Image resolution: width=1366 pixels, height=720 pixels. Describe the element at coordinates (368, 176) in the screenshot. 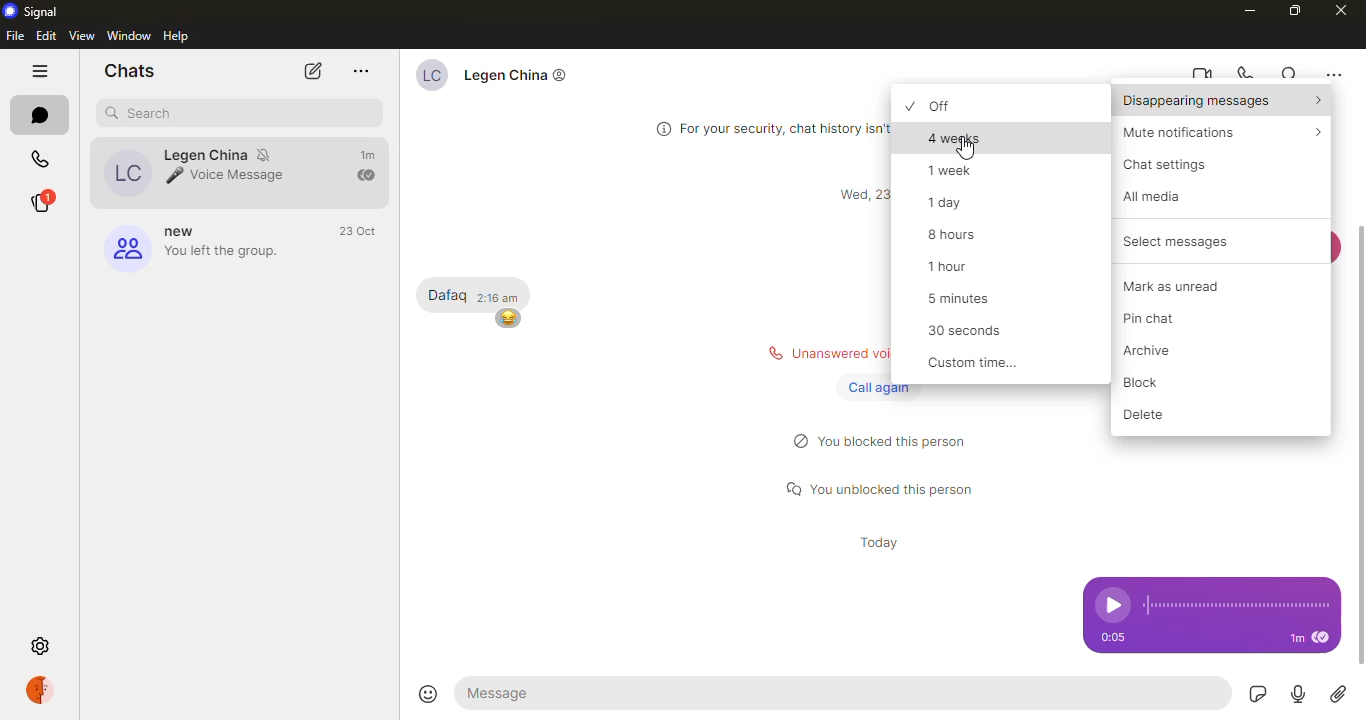

I see `sent` at that location.